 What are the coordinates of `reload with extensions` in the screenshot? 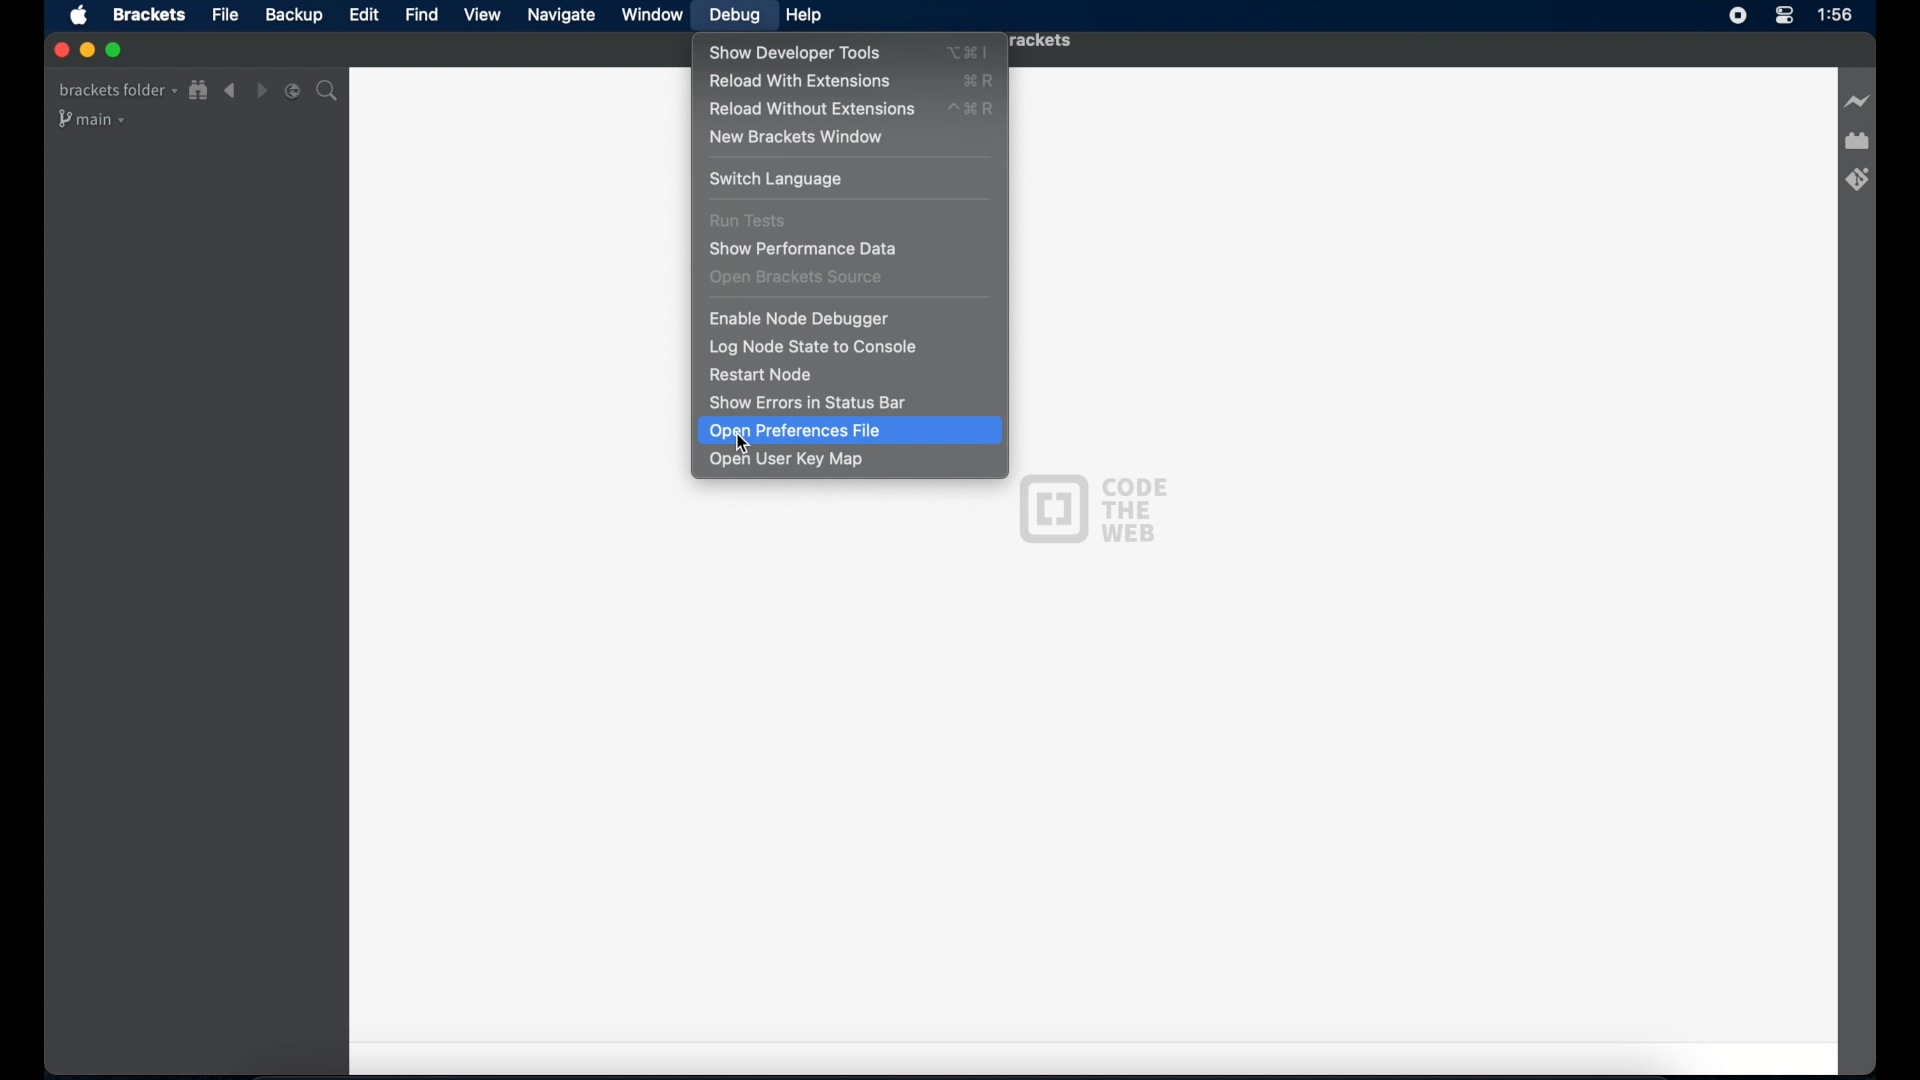 It's located at (813, 81).